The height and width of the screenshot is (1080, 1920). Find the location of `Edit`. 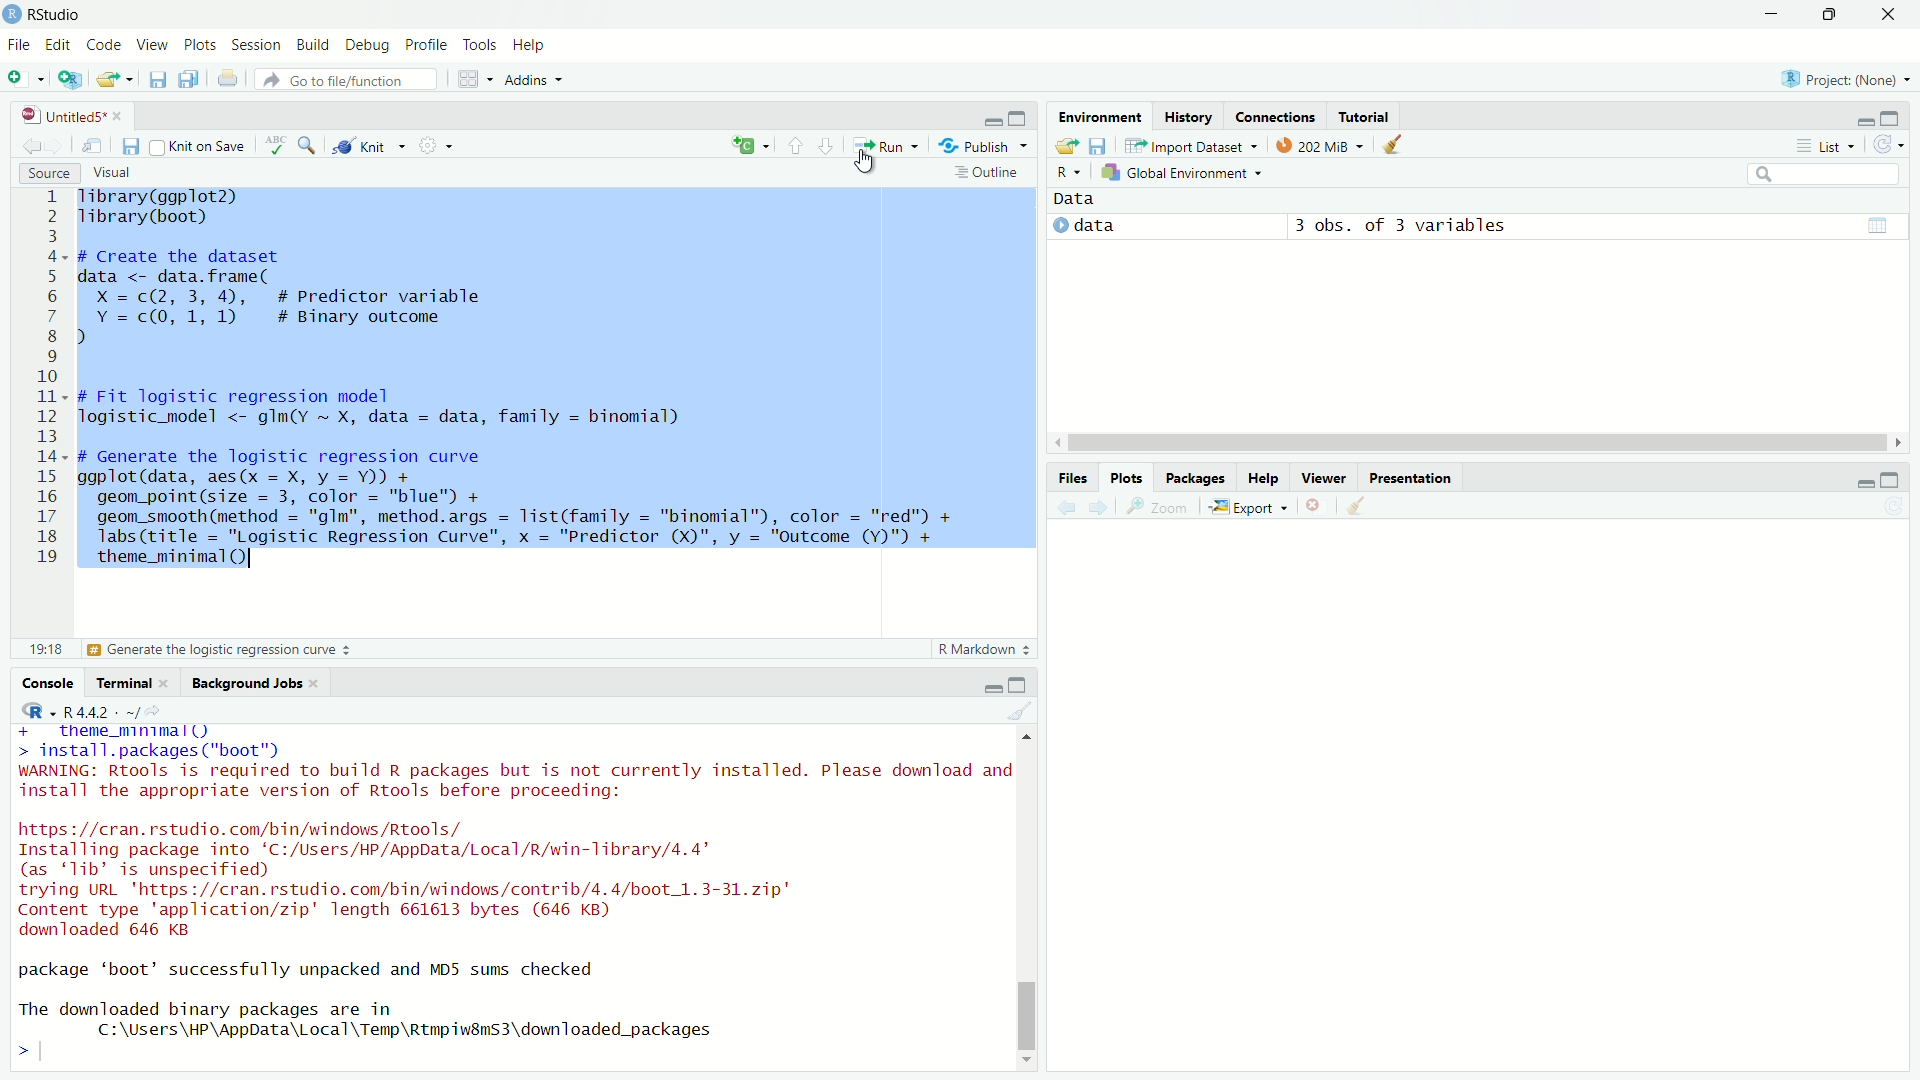

Edit is located at coordinates (56, 43).